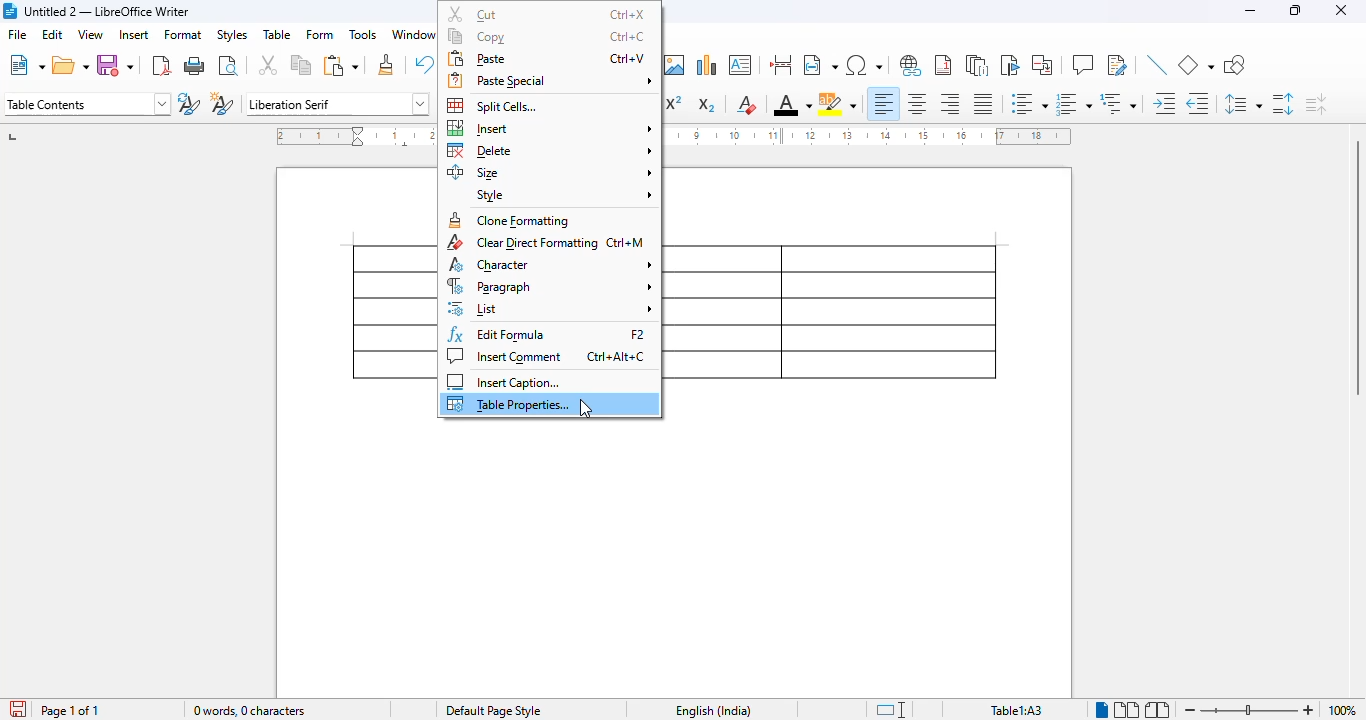 Image resolution: width=1366 pixels, height=720 pixels. What do you see at coordinates (864, 65) in the screenshot?
I see `insert special characters` at bounding box center [864, 65].